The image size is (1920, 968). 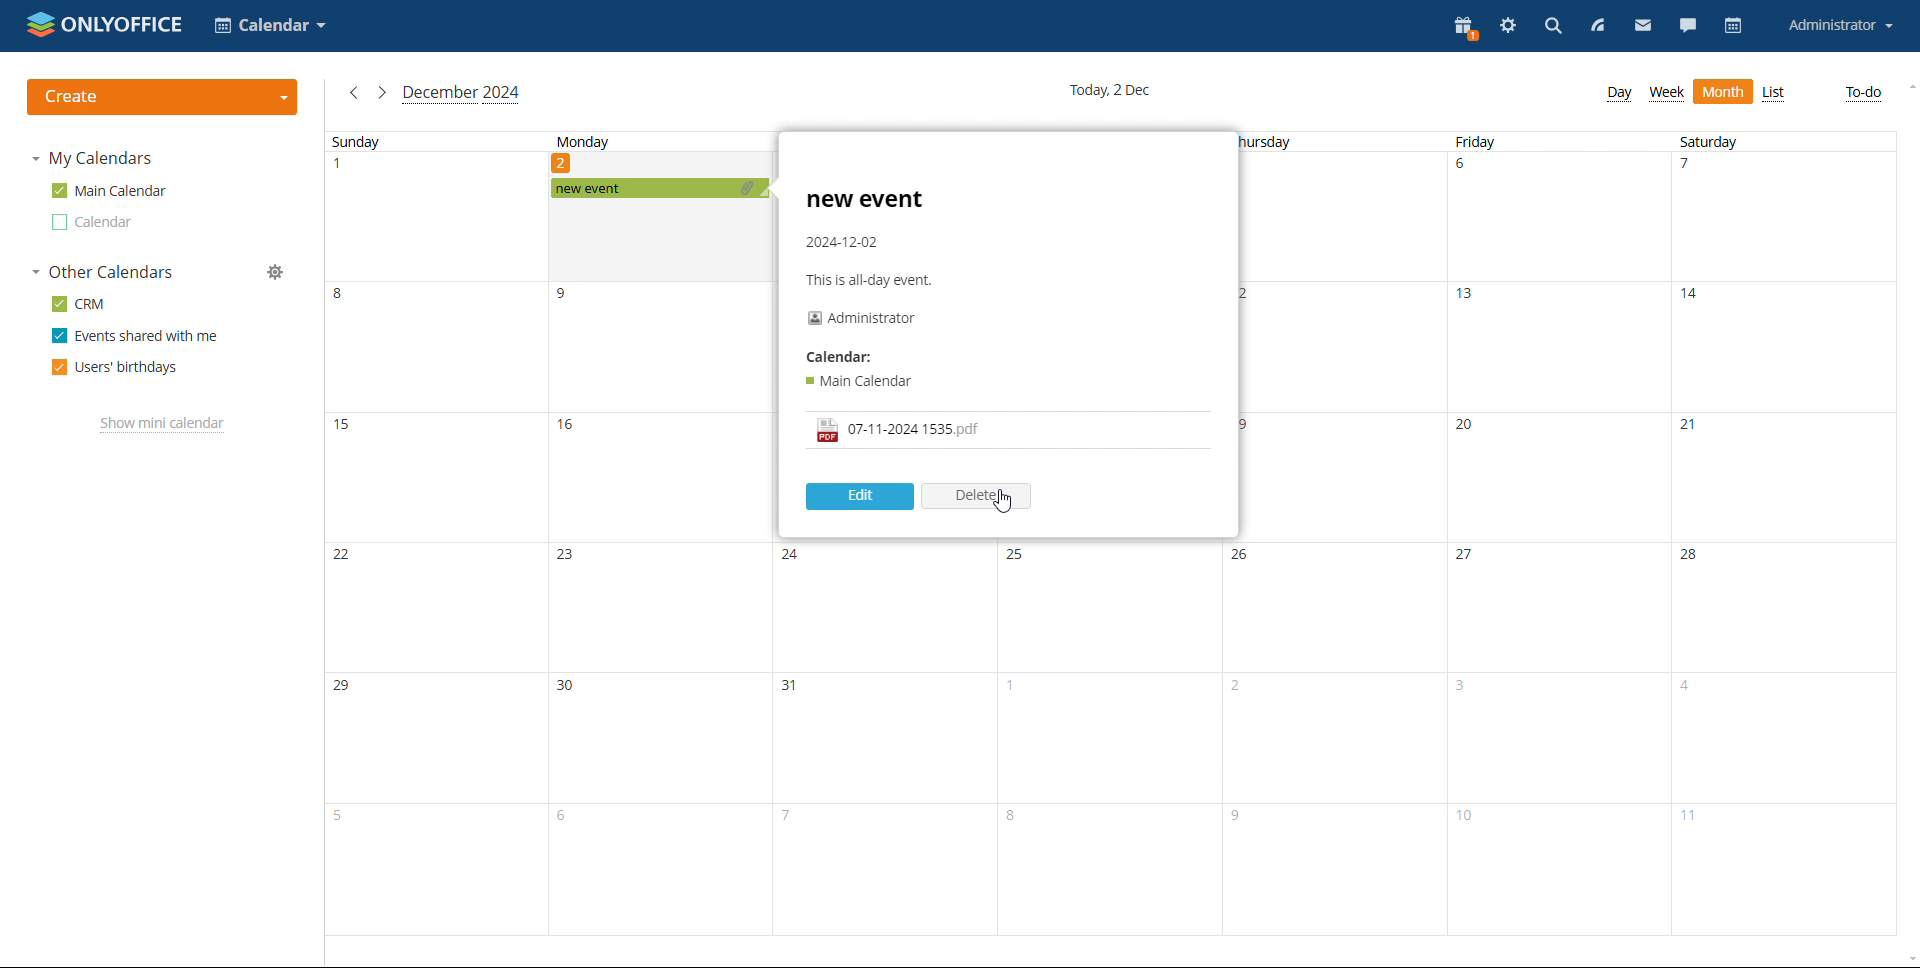 What do you see at coordinates (109, 191) in the screenshot?
I see `main calendar` at bounding box center [109, 191].